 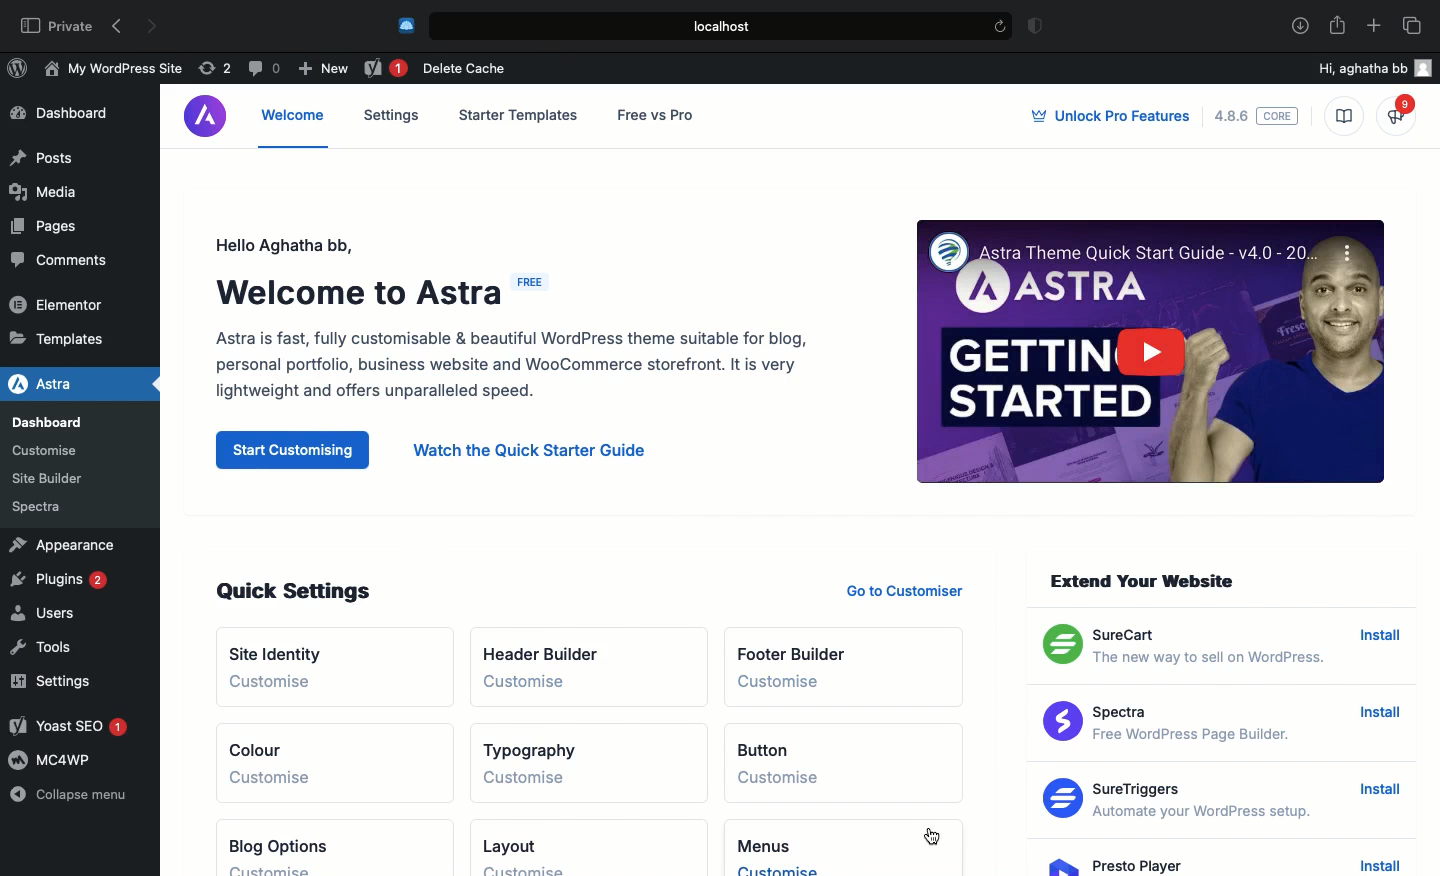 I want to click on Hi, aghatha bb, so click(x=1354, y=66).